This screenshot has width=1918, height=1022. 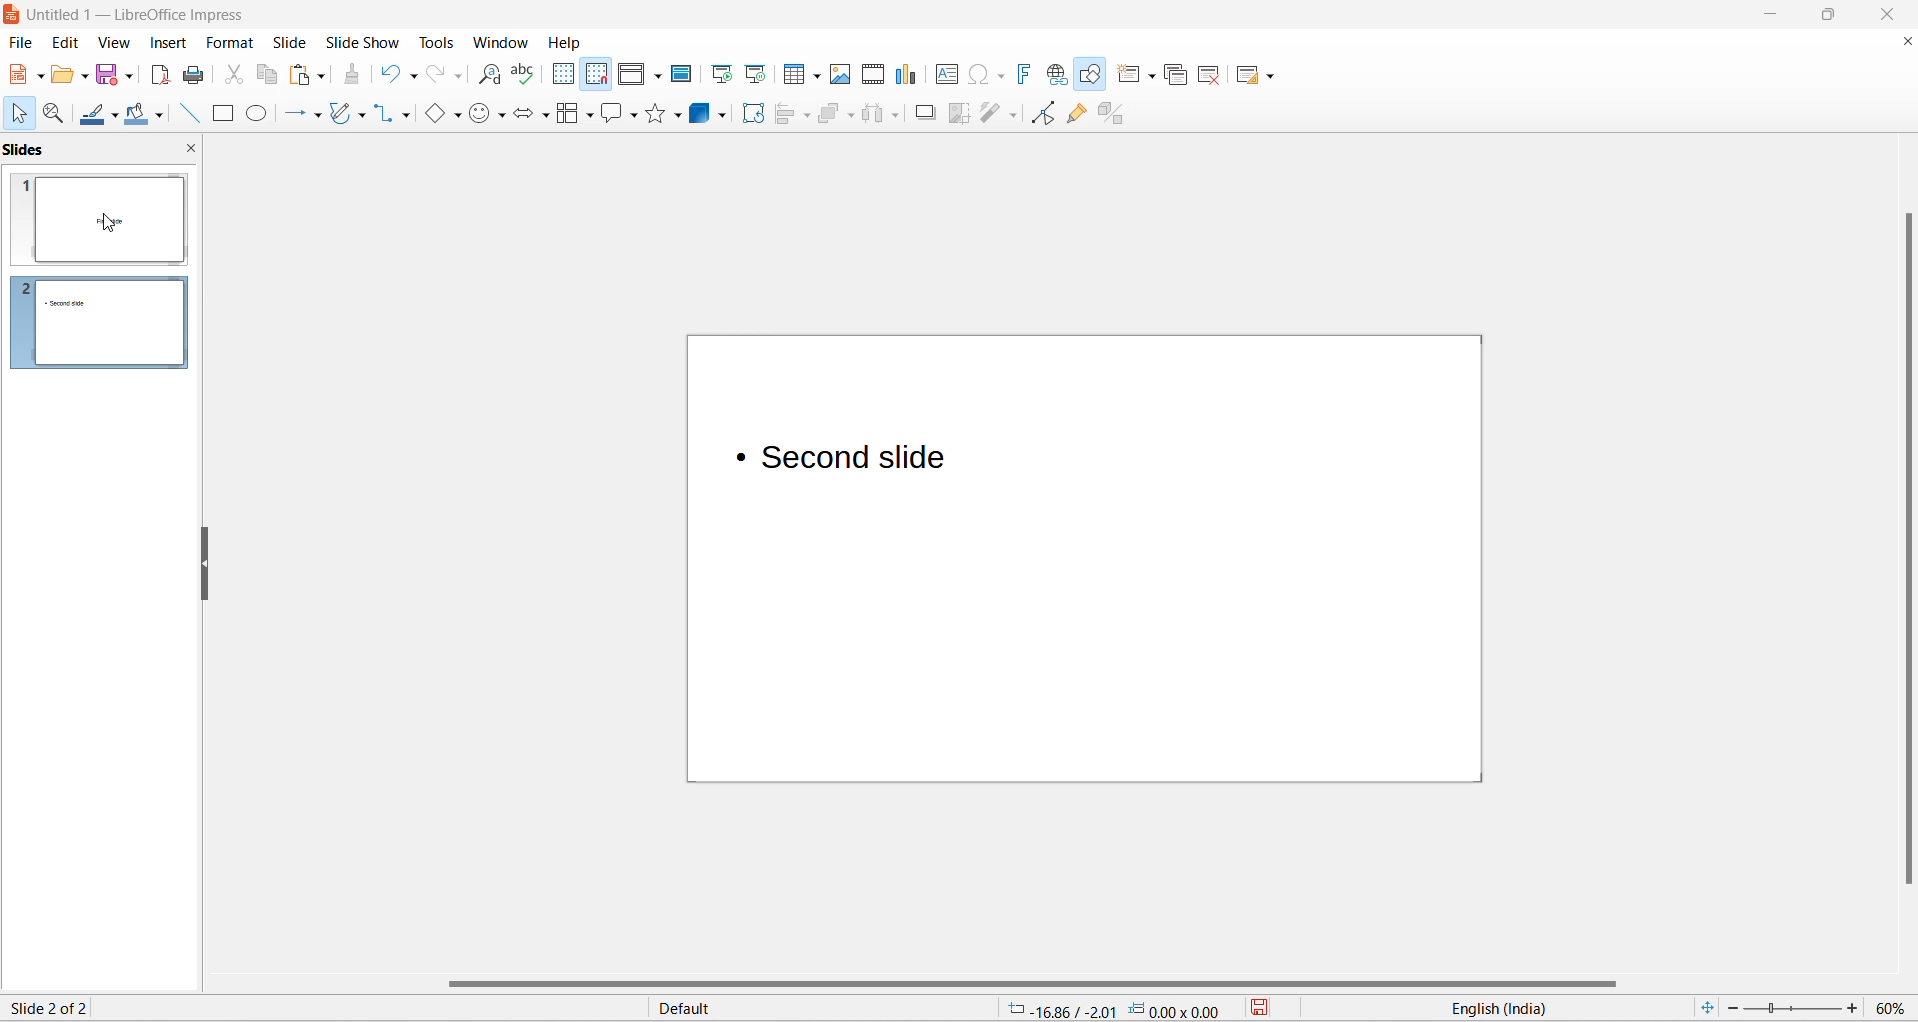 What do you see at coordinates (1906, 550) in the screenshot?
I see `vertical scroll bar` at bounding box center [1906, 550].